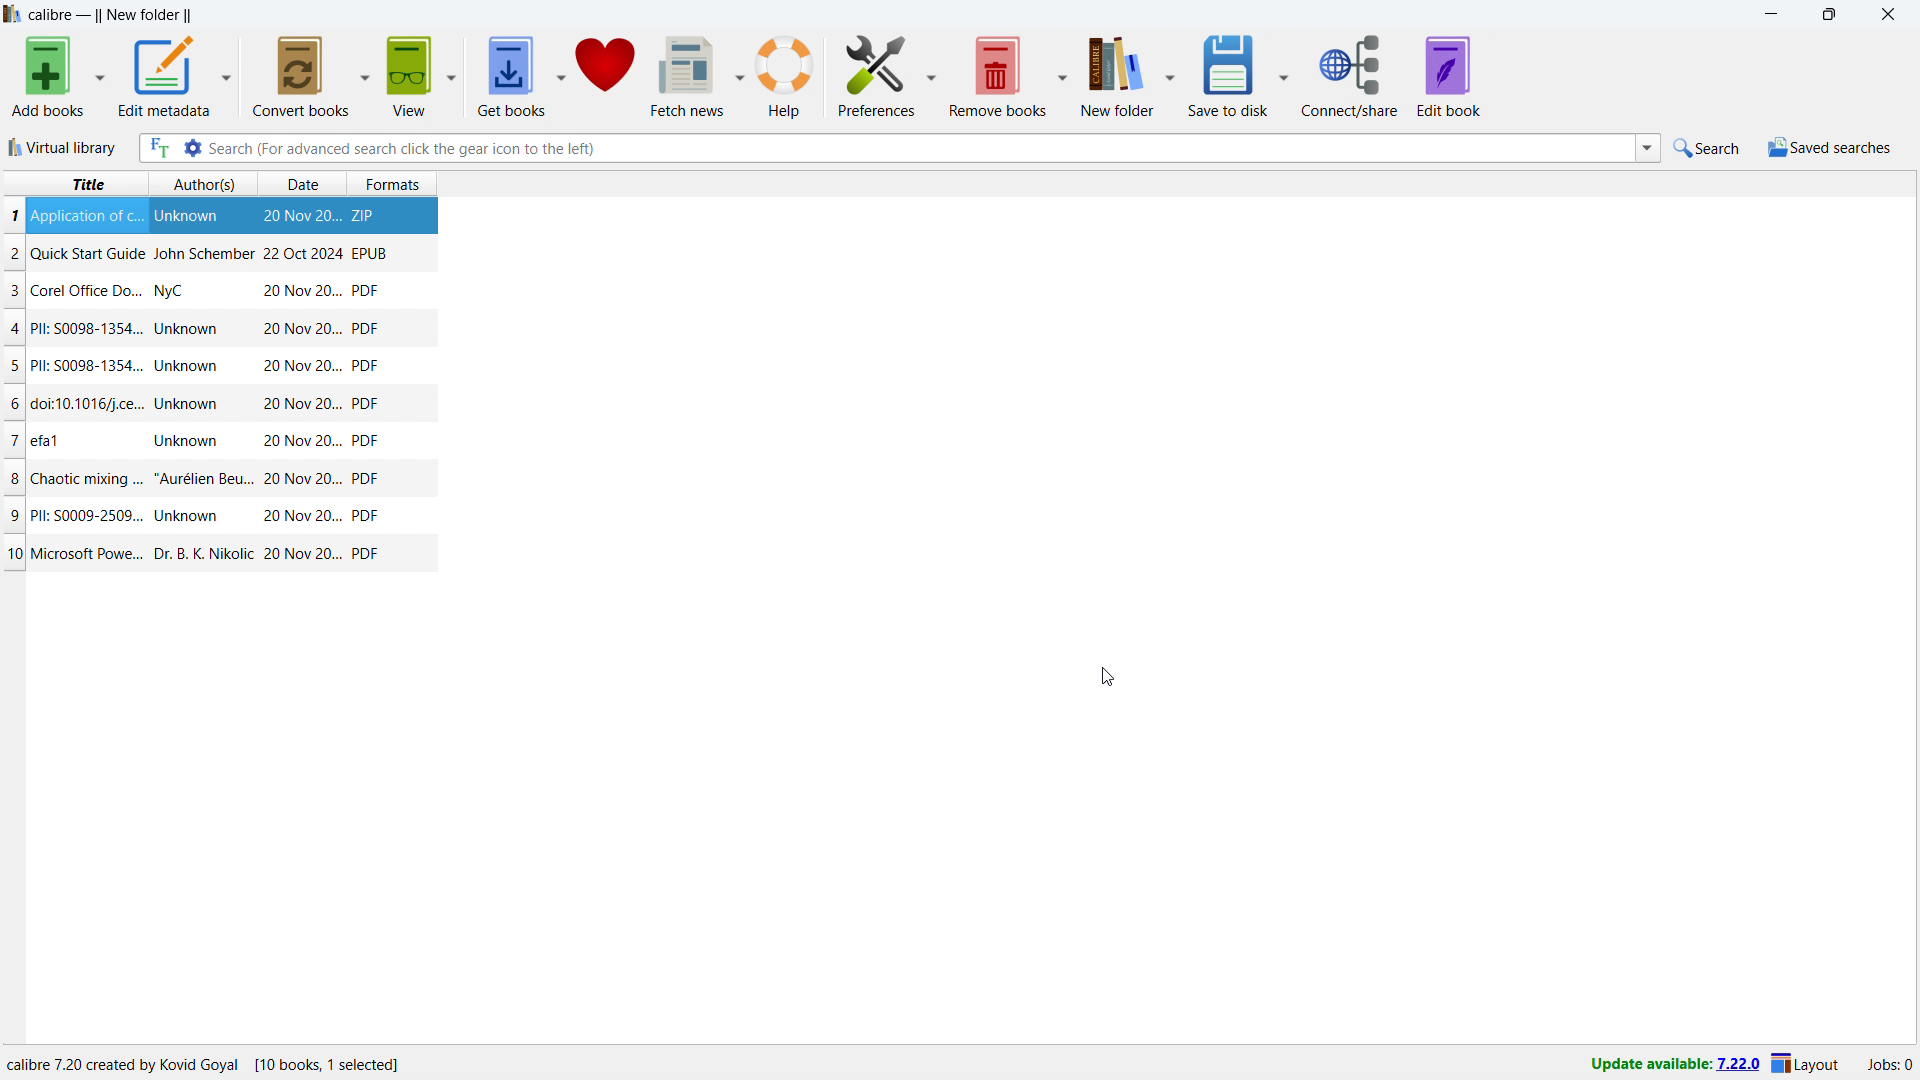 The width and height of the screenshot is (1920, 1080). Describe the element at coordinates (201, 551) in the screenshot. I see `Author` at that location.